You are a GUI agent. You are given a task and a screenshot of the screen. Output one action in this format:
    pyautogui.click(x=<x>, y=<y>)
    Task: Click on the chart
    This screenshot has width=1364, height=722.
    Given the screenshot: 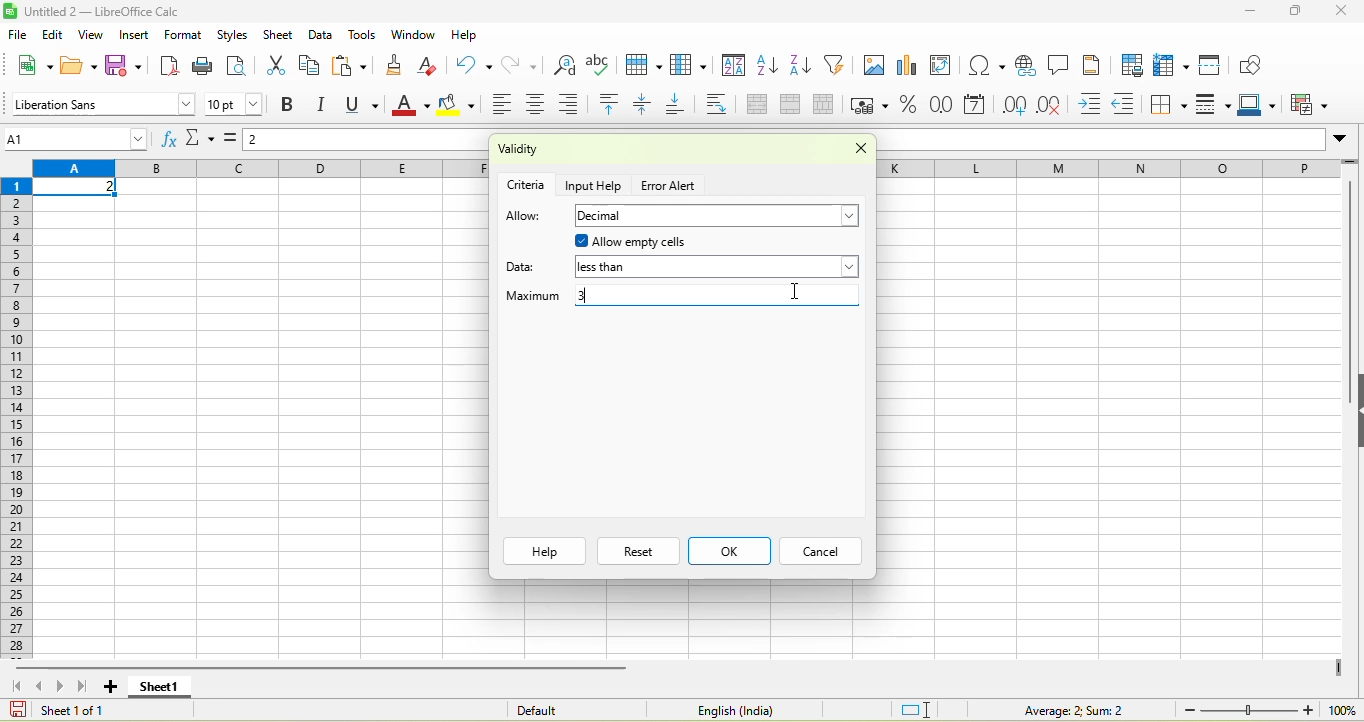 What is the action you would take?
    pyautogui.click(x=909, y=67)
    